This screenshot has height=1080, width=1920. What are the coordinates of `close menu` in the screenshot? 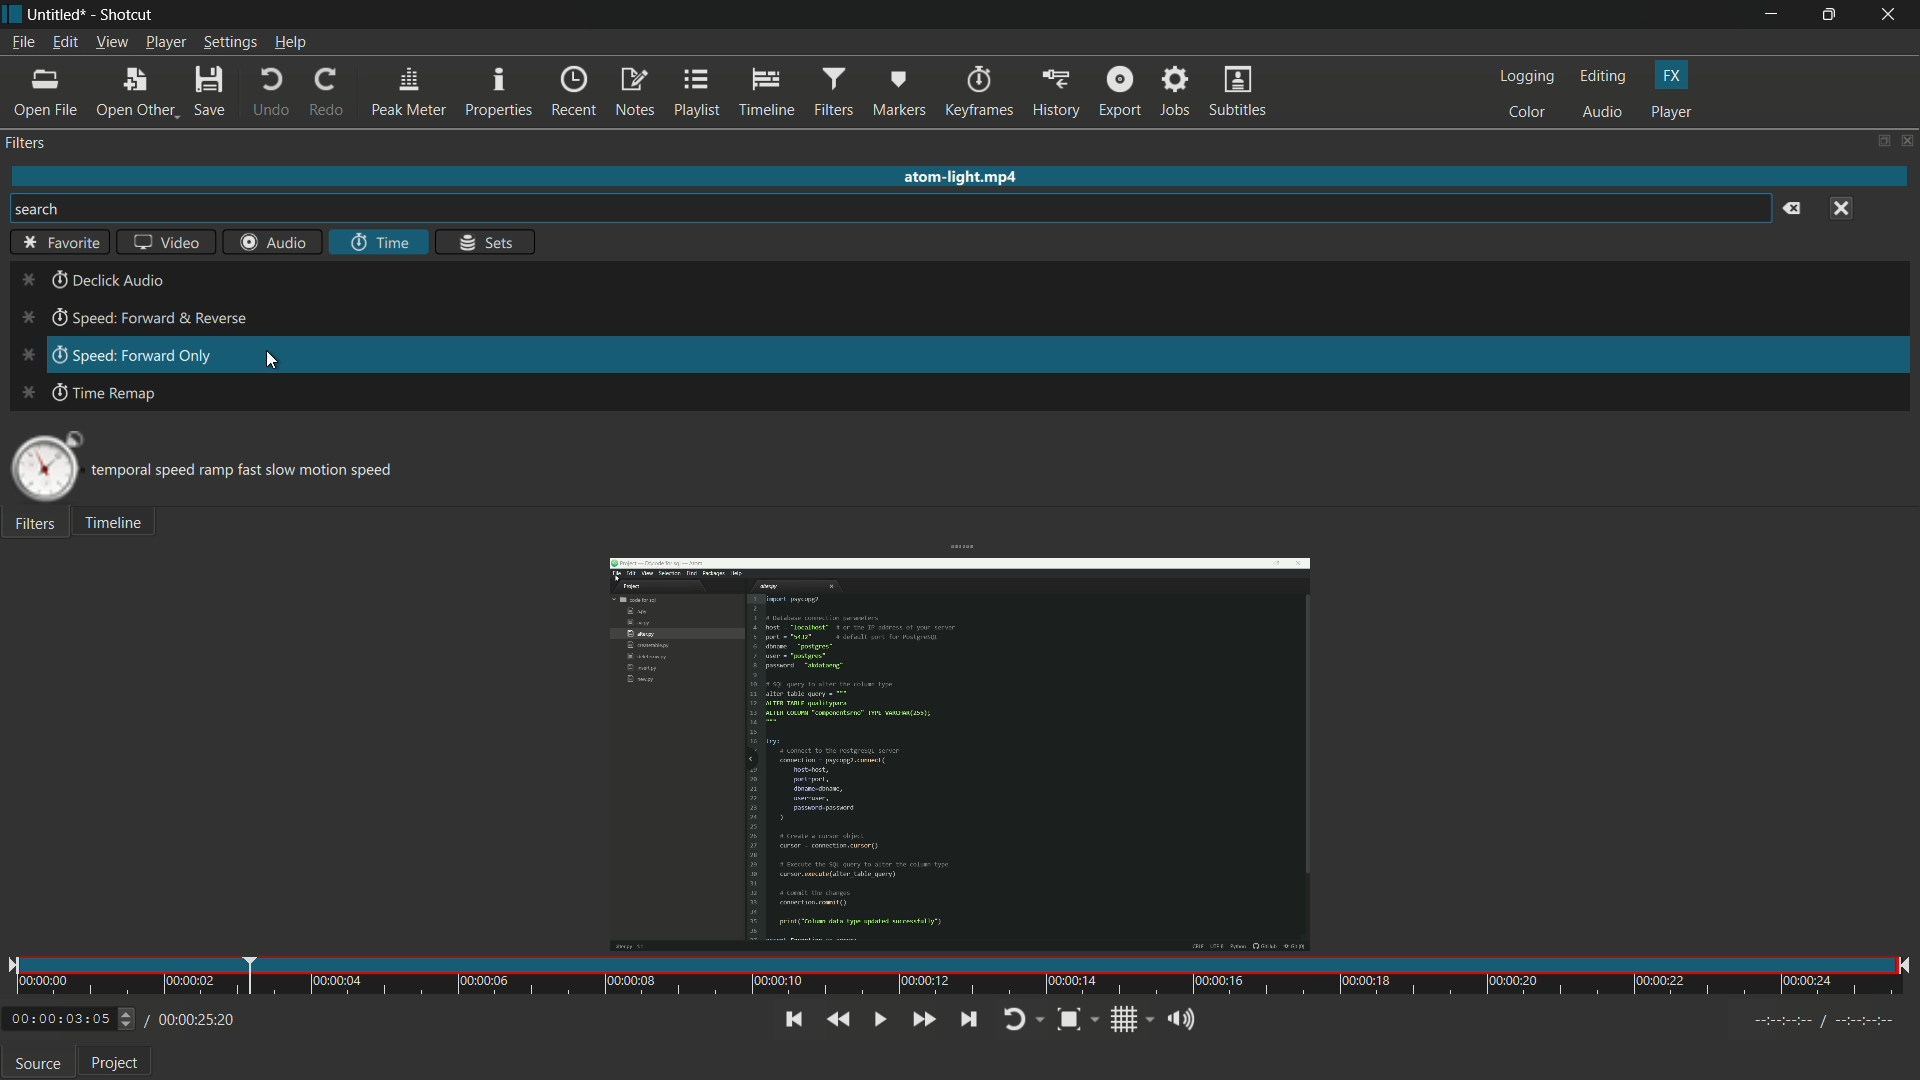 It's located at (1841, 208).